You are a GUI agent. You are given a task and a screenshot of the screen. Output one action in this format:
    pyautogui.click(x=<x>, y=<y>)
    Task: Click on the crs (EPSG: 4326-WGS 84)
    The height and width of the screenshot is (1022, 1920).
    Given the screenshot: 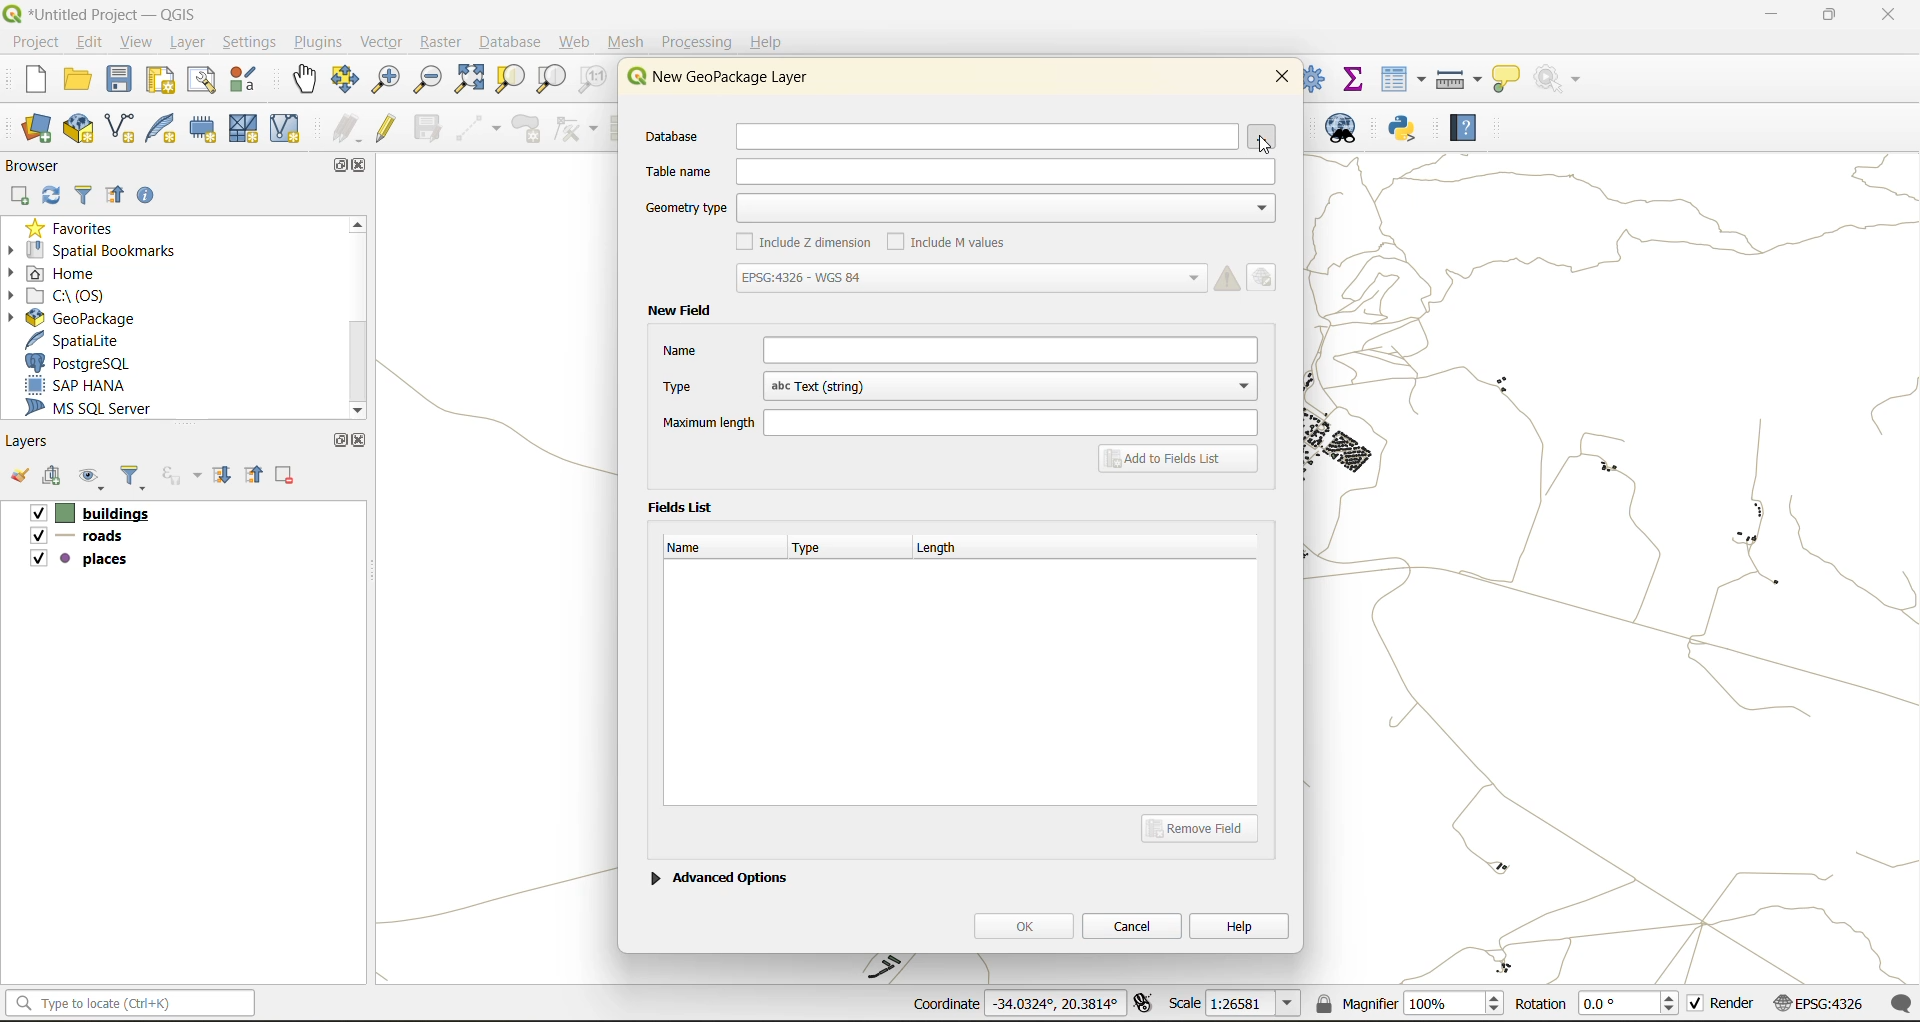 What is the action you would take?
    pyautogui.click(x=969, y=278)
    